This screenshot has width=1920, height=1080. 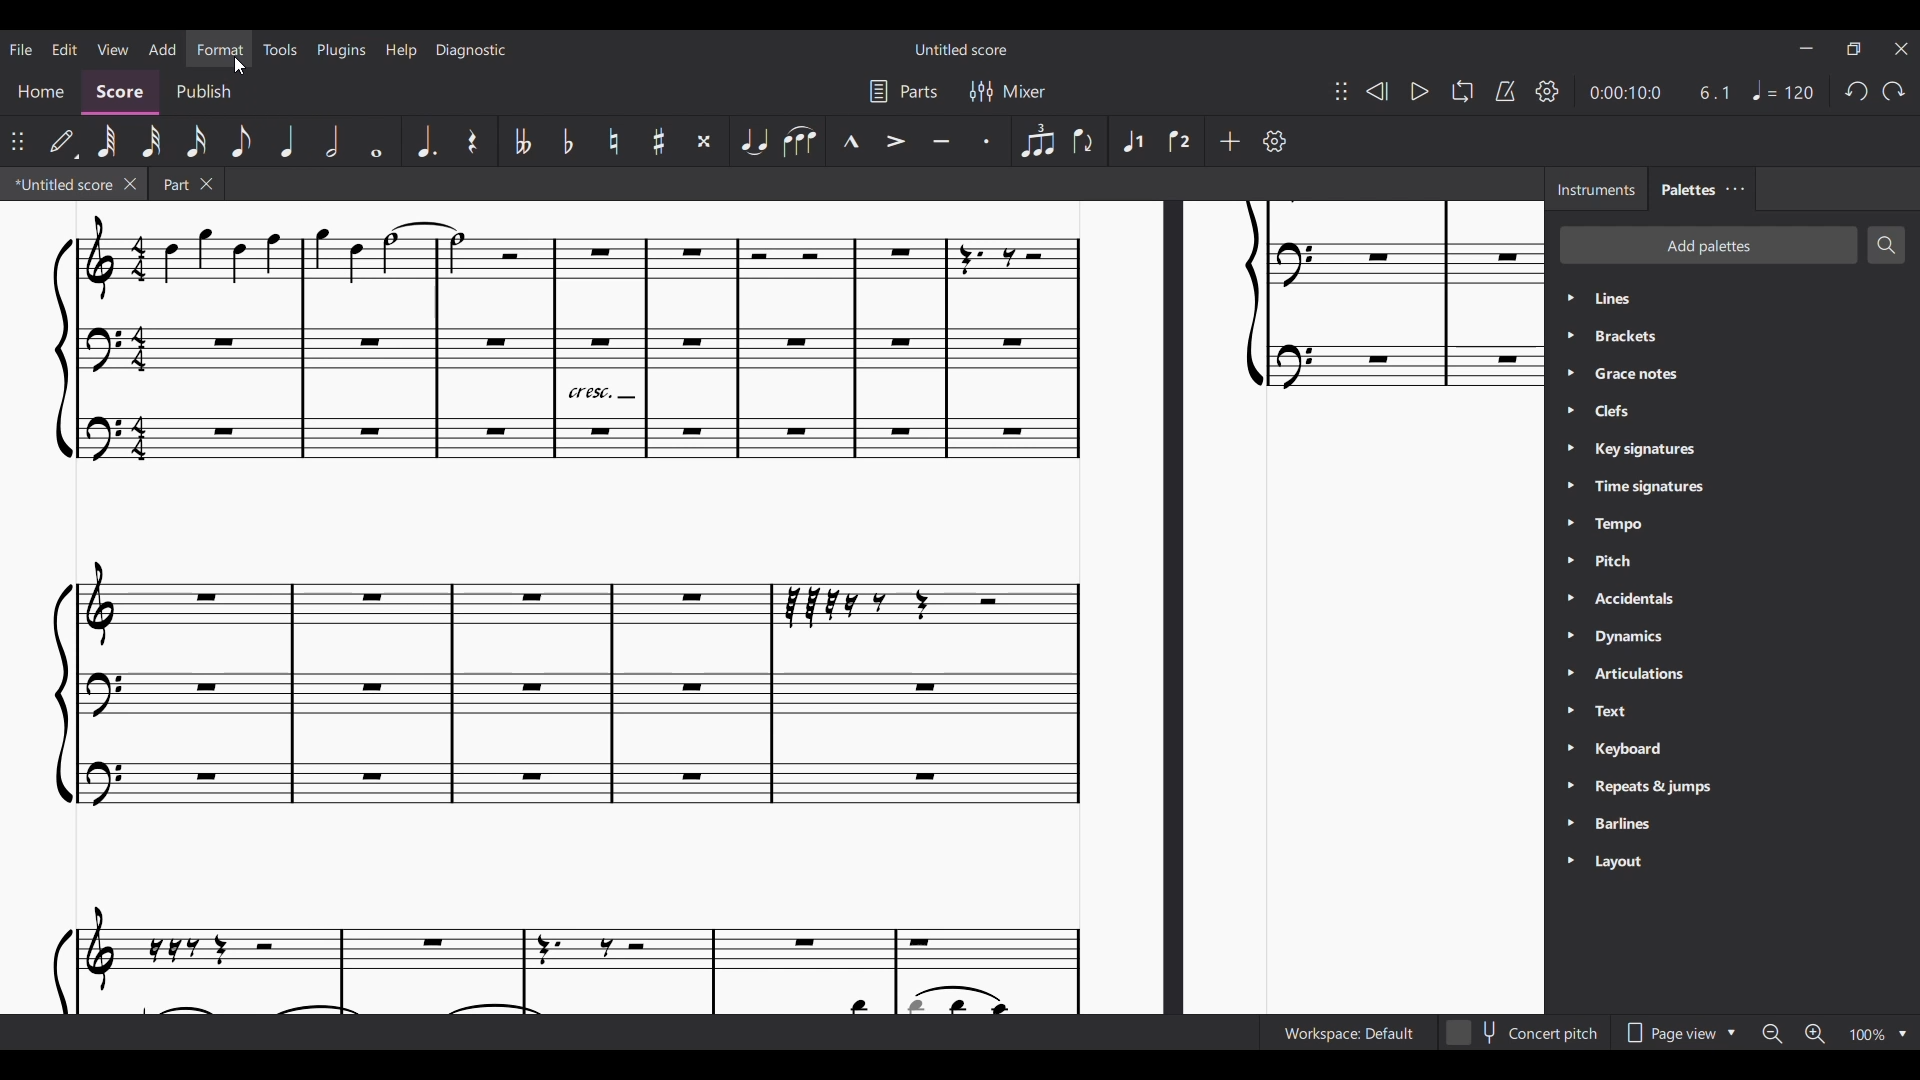 What do you see at coordinates (1686, 189) in the screenshot?
I see `Palettes, current tab` at bounding box center [1686, 189].